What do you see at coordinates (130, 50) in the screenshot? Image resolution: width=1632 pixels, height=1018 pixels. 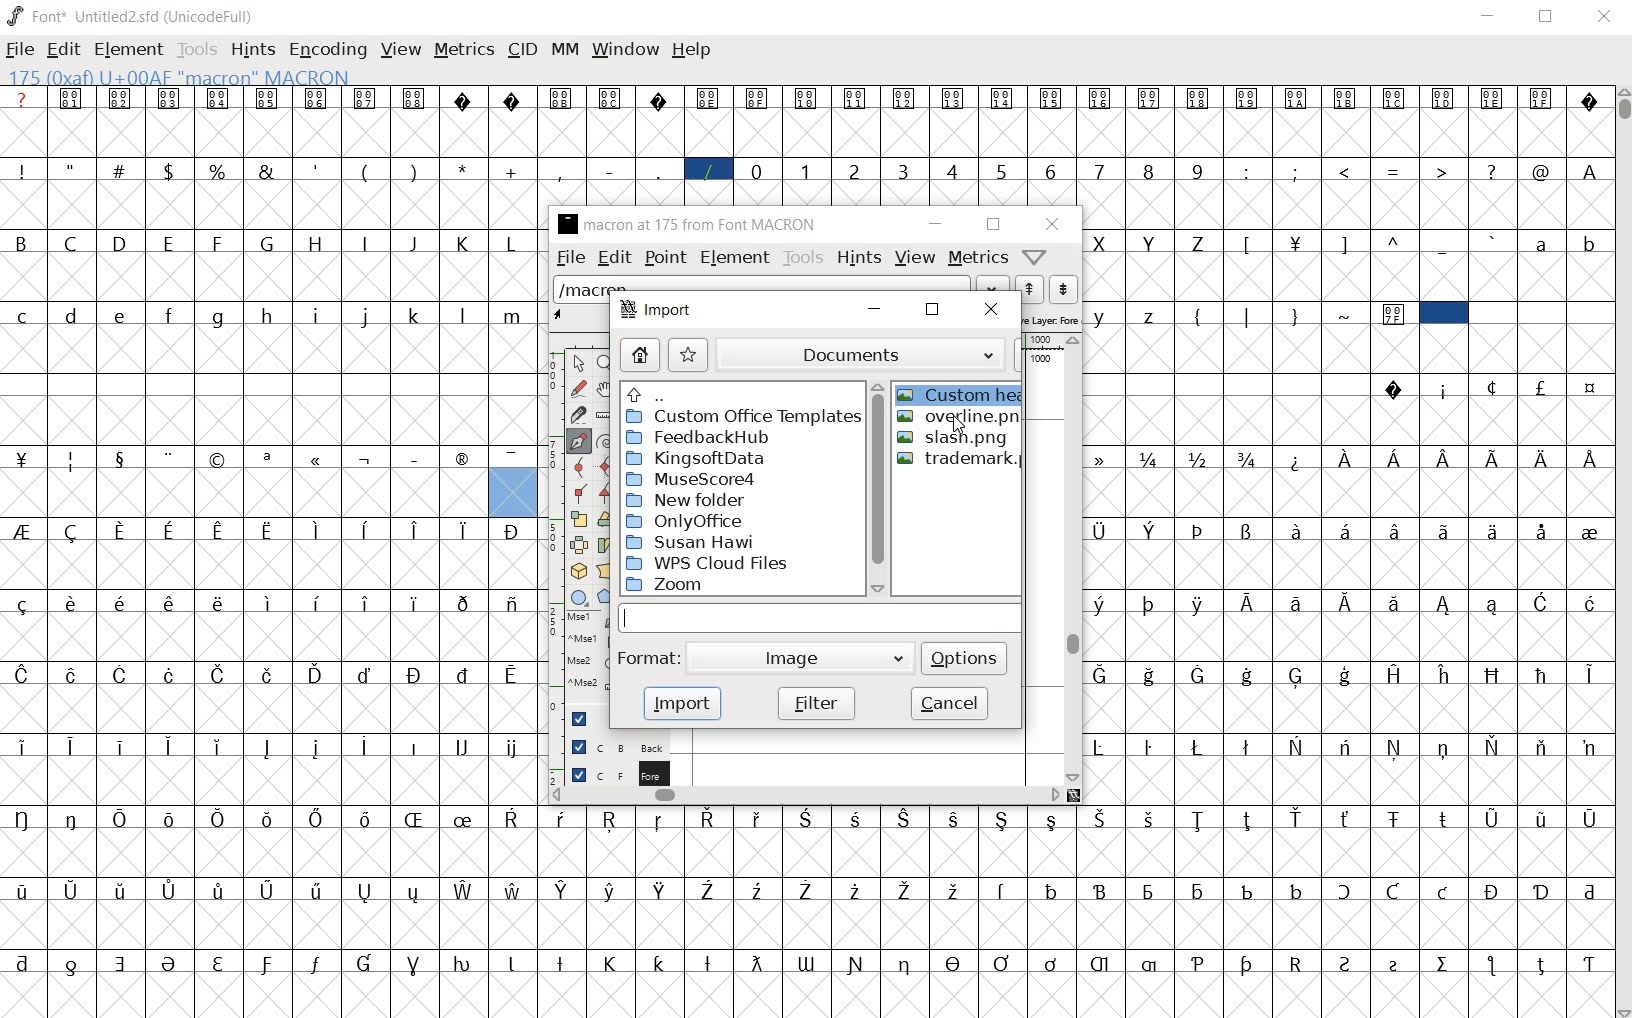 I see `element` at bounding box center [130, 50].